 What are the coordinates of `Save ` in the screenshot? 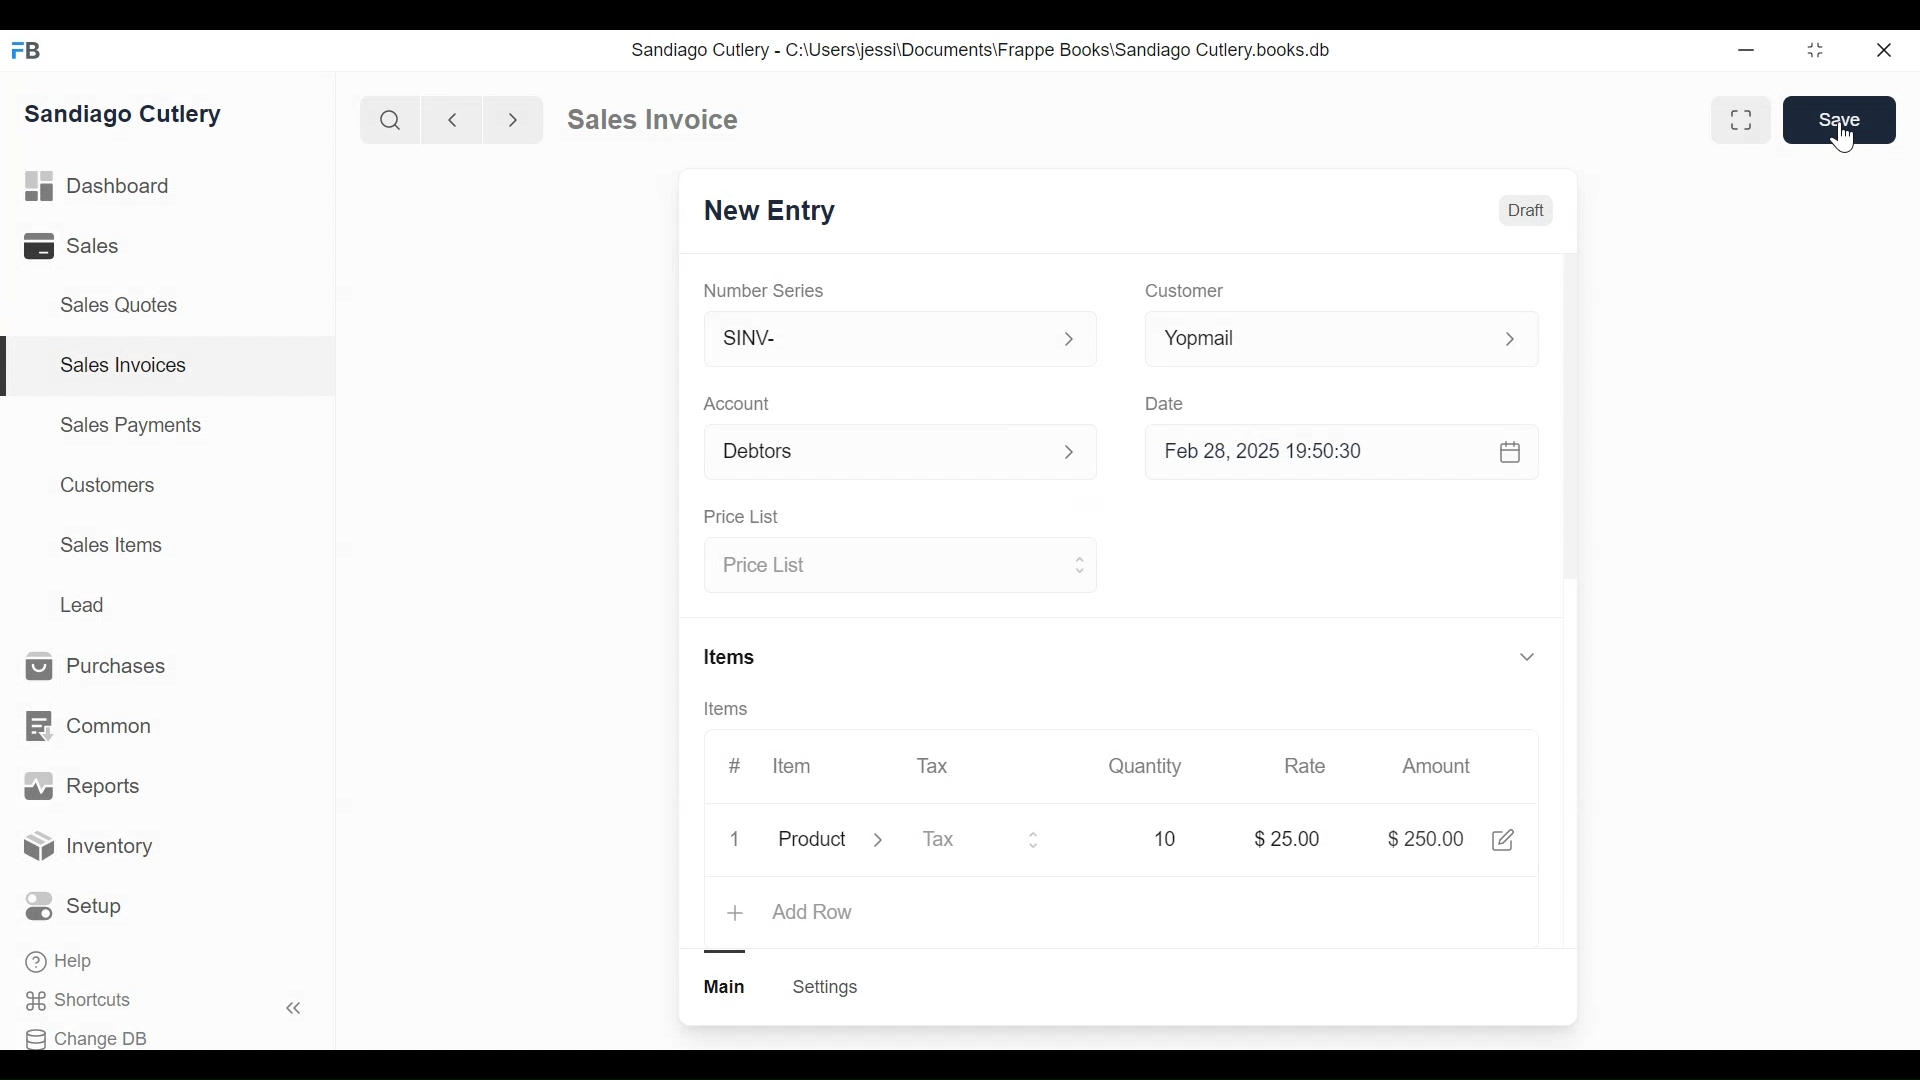 It's located at (1840, 120).